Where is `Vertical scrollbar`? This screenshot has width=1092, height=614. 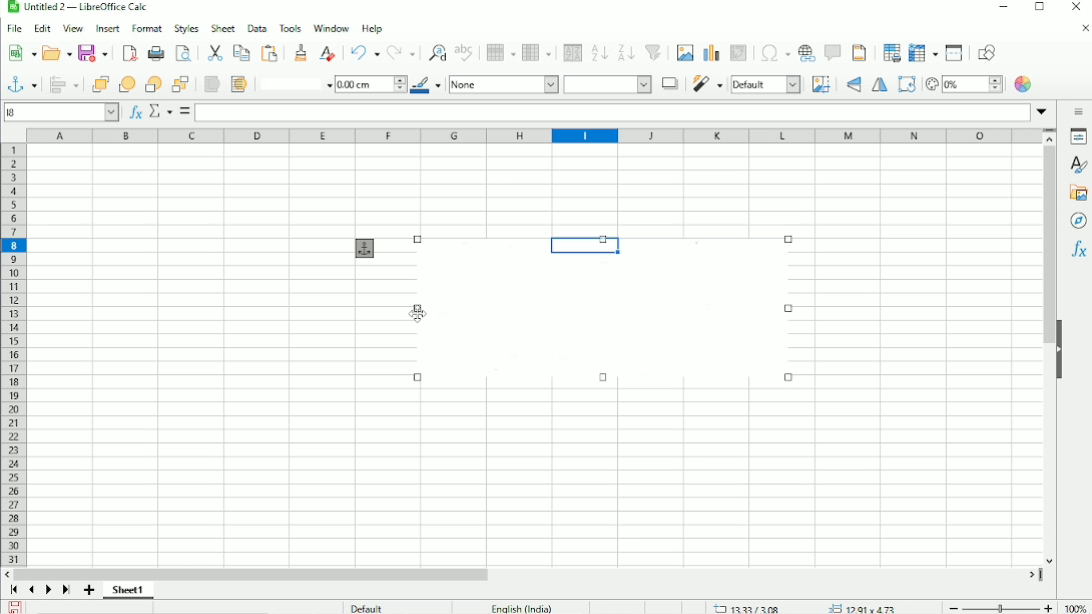 Vertical scrollbar is located at coordinates (1048, 246).